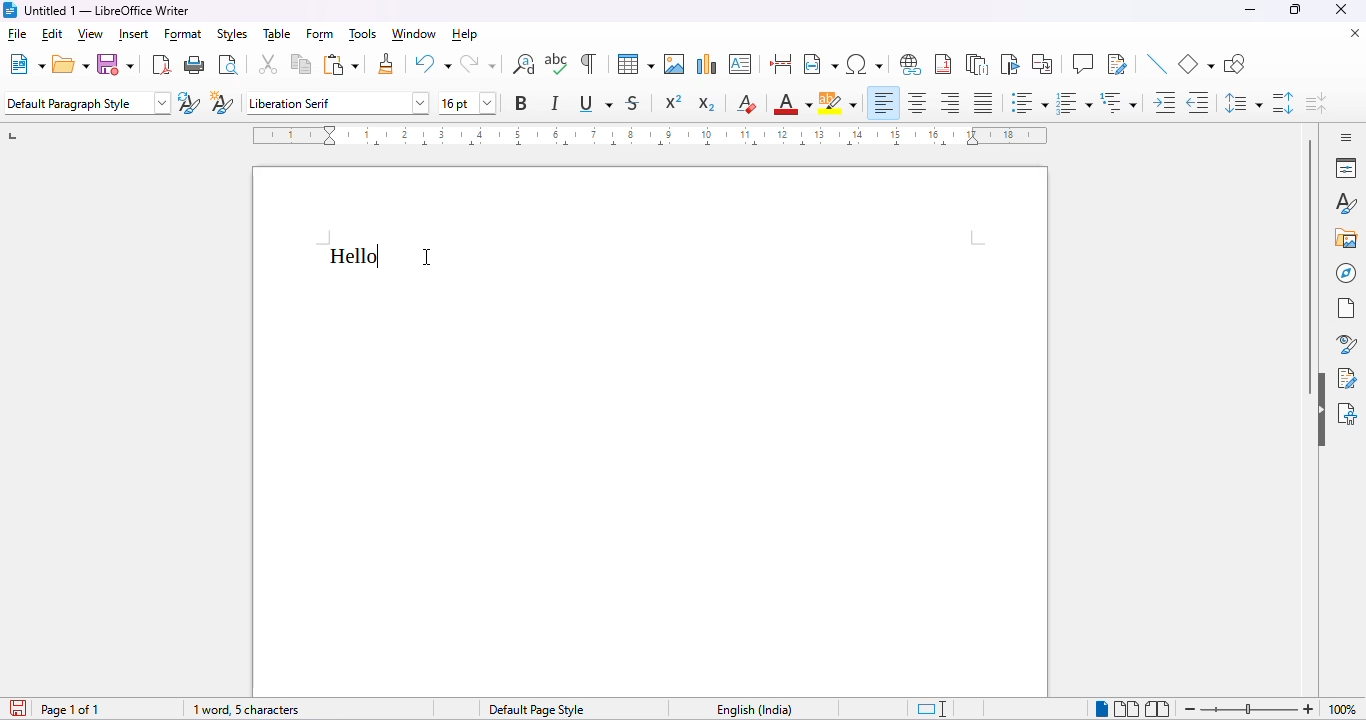 The height and width of the screenshot is (720, 1366). I want to click on insert field, so click(820, 64).